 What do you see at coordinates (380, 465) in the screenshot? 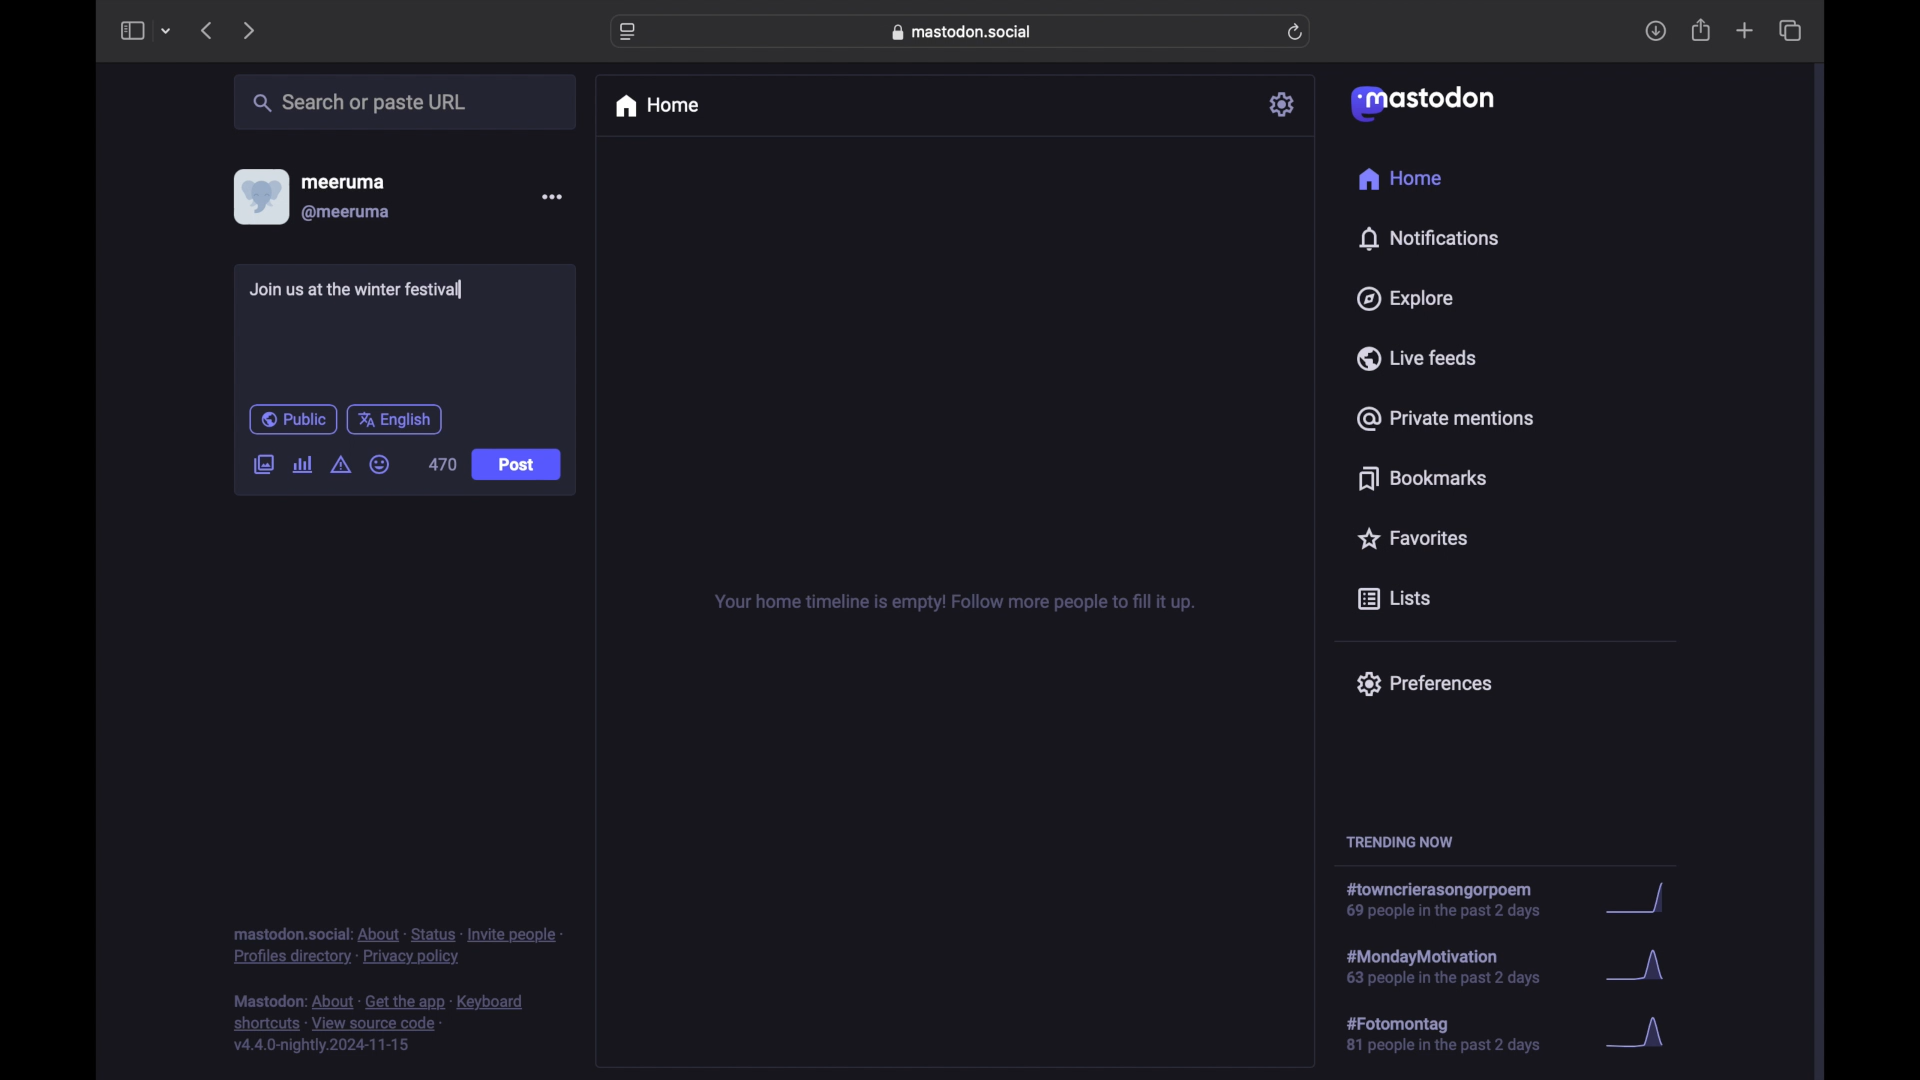
I see `emoji` at bounding box center [380, 465].